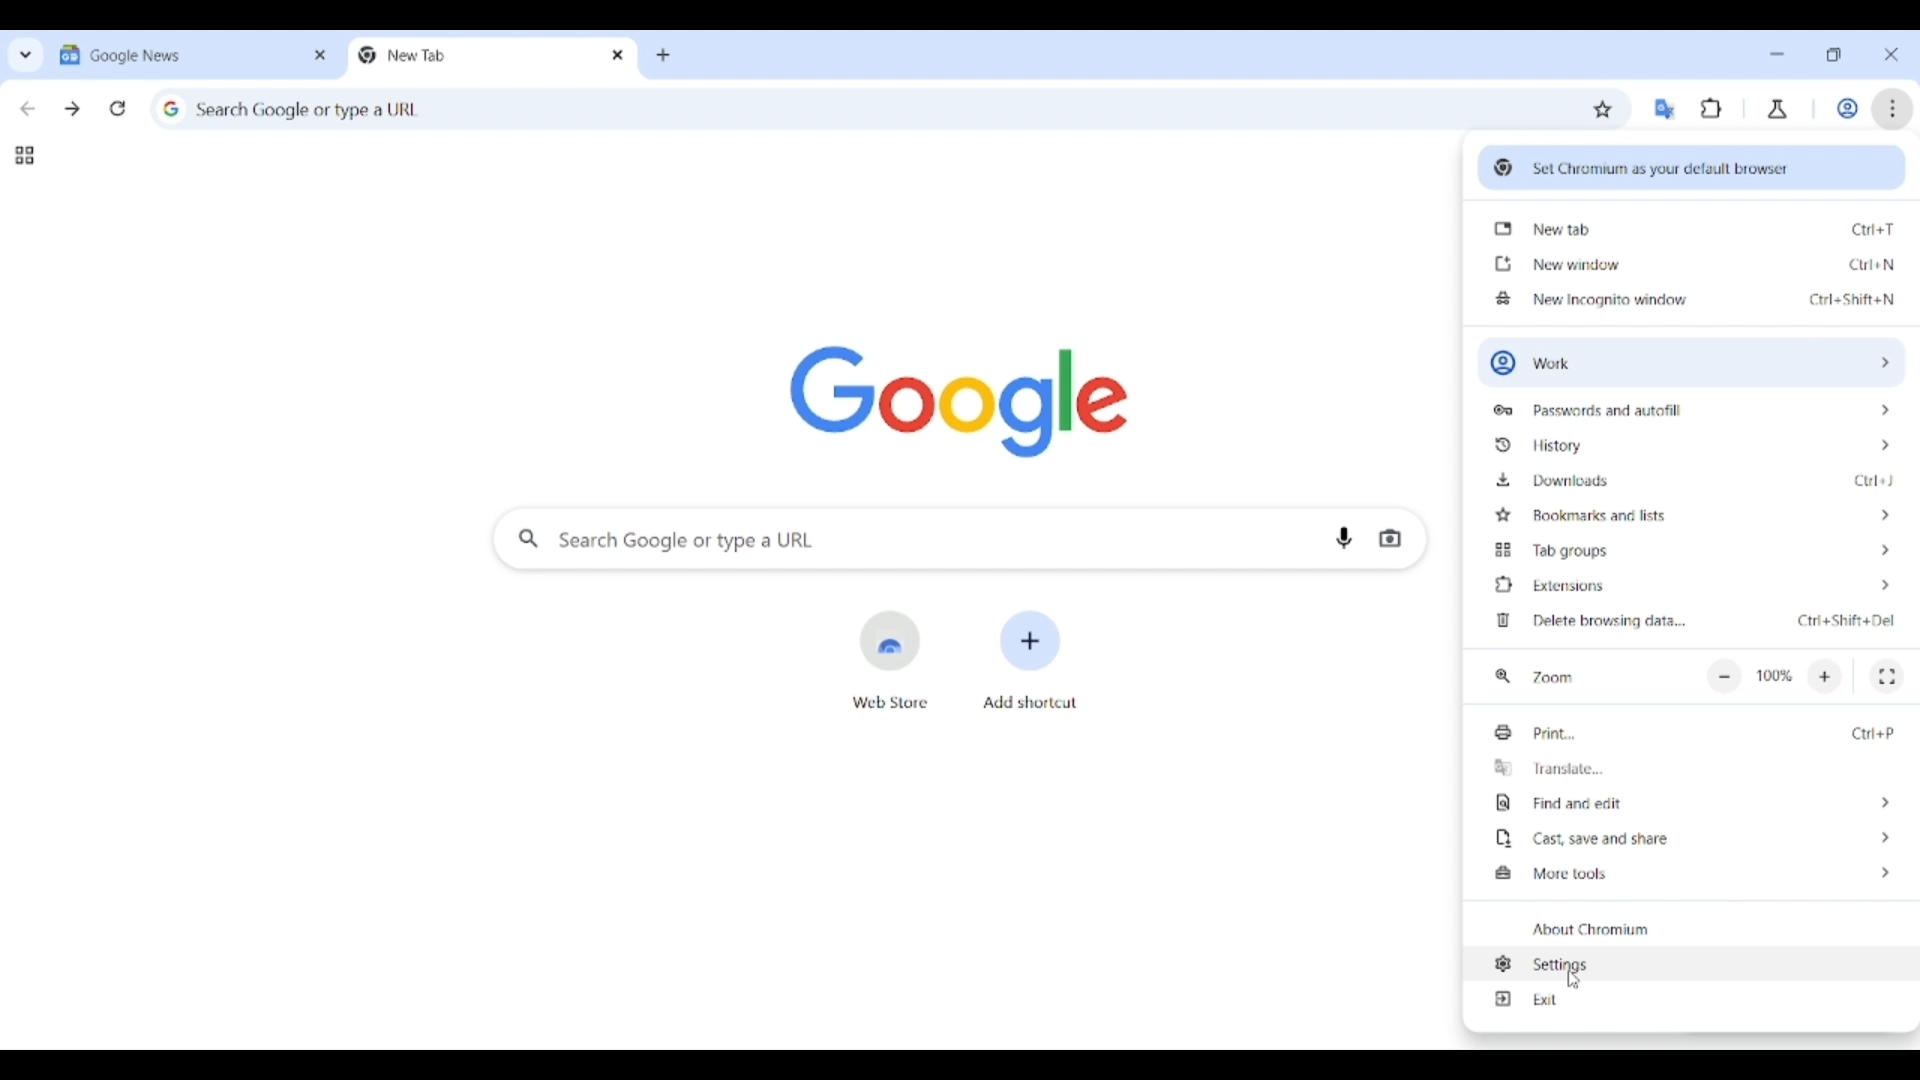 Image resolution: width=1920 pixels, height=1080 pixels. What do you see at coordinates (908, 538) in the screenshot?
I see `Search Google or enter web link` at bounding box center [908, 538].